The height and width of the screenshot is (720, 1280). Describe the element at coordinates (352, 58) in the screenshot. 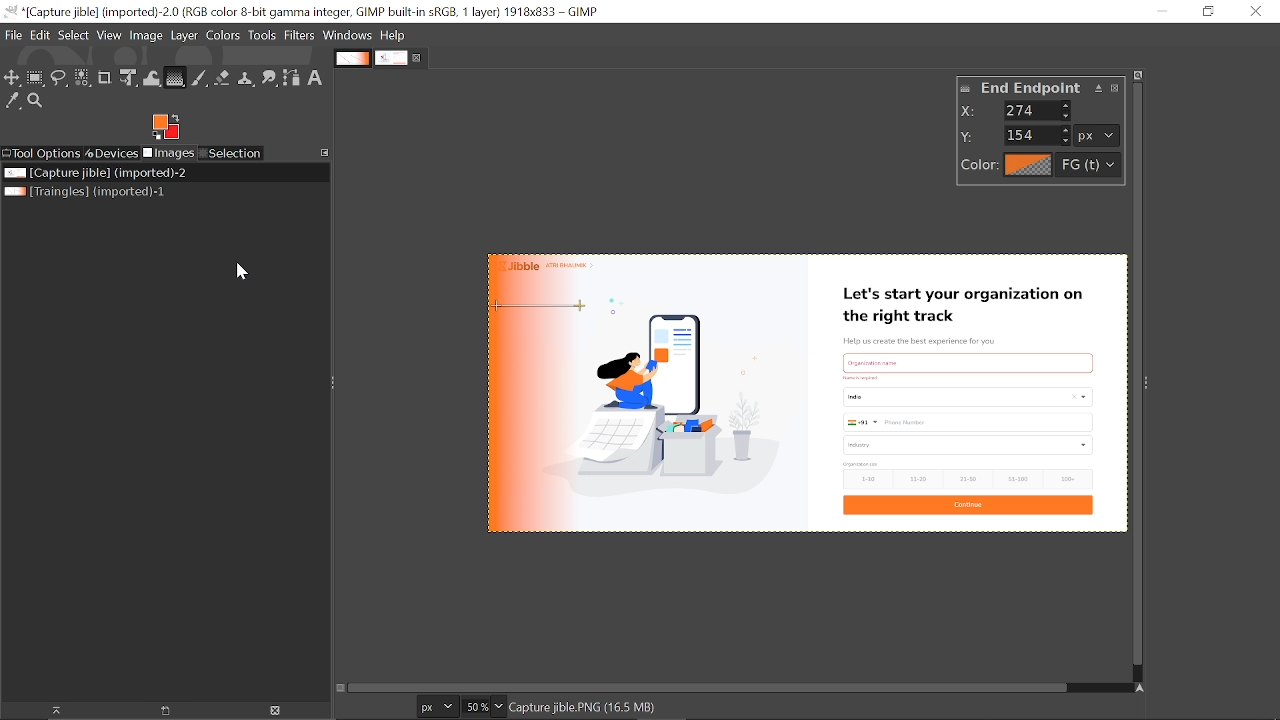

I see `Other tab` at that location.